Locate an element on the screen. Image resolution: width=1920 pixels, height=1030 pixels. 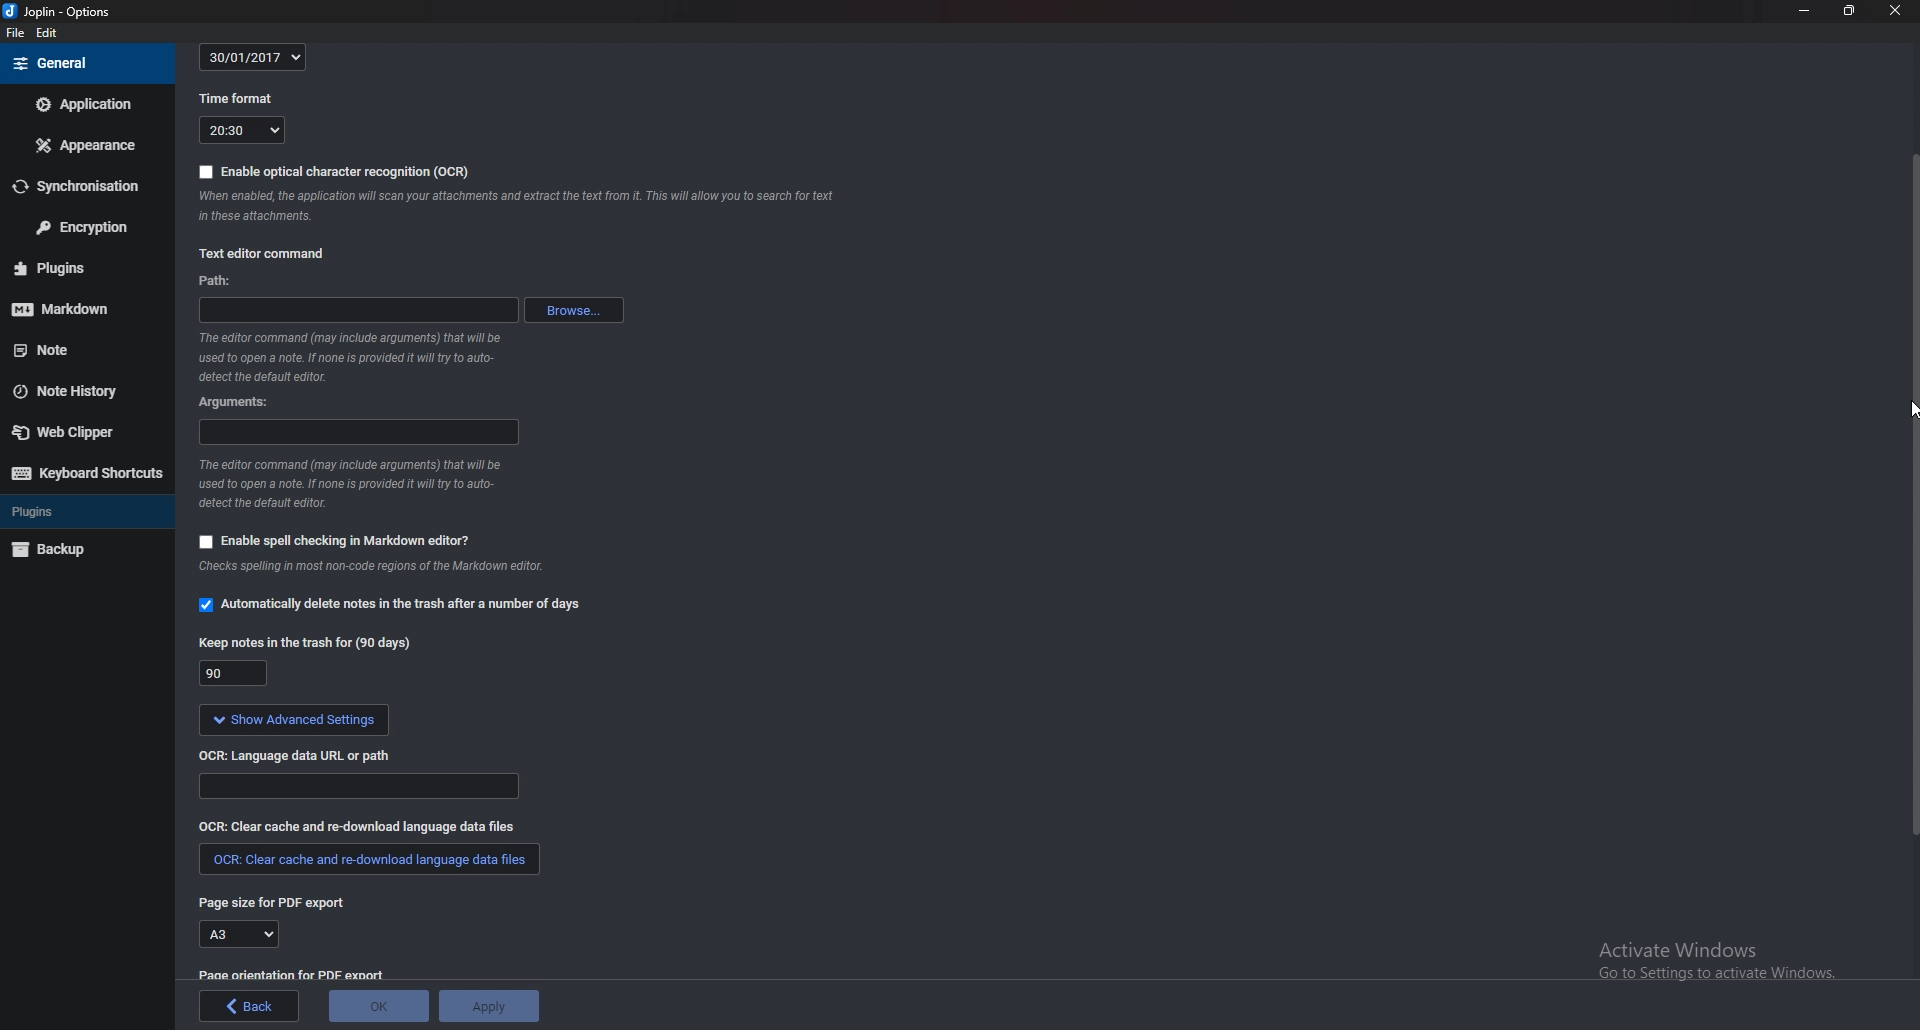
Enable spell checking is located at coordinates (337, 541).